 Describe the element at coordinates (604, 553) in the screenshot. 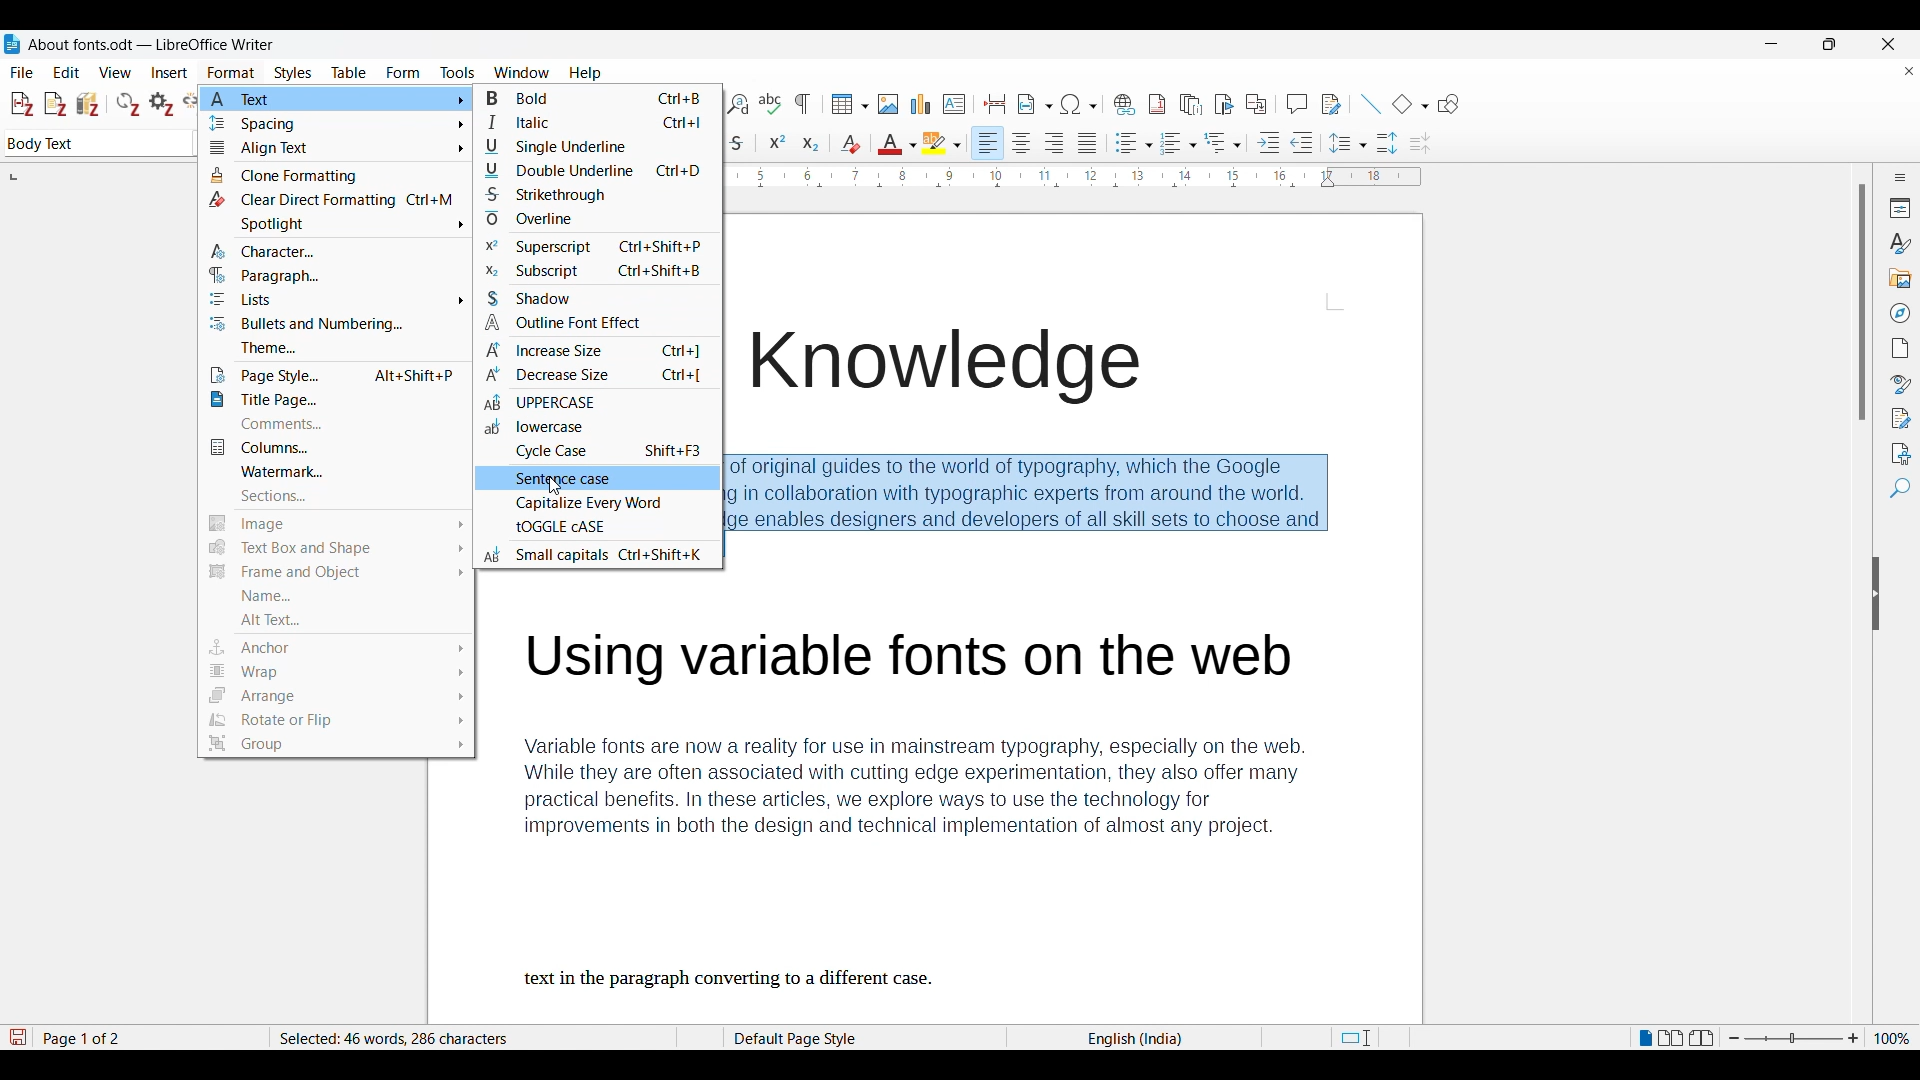

I see `Small Capitals` at that location.